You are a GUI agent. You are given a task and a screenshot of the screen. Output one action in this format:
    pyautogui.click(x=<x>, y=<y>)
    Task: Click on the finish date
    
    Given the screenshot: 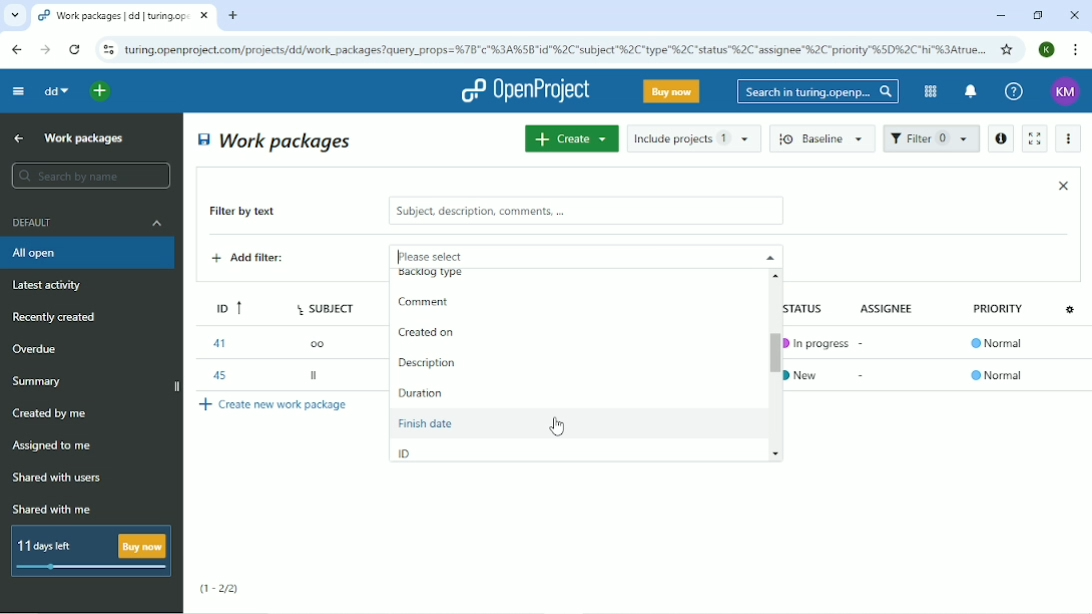 What is the action you would take?
    pyautogui.click(x=557, y=421)
    